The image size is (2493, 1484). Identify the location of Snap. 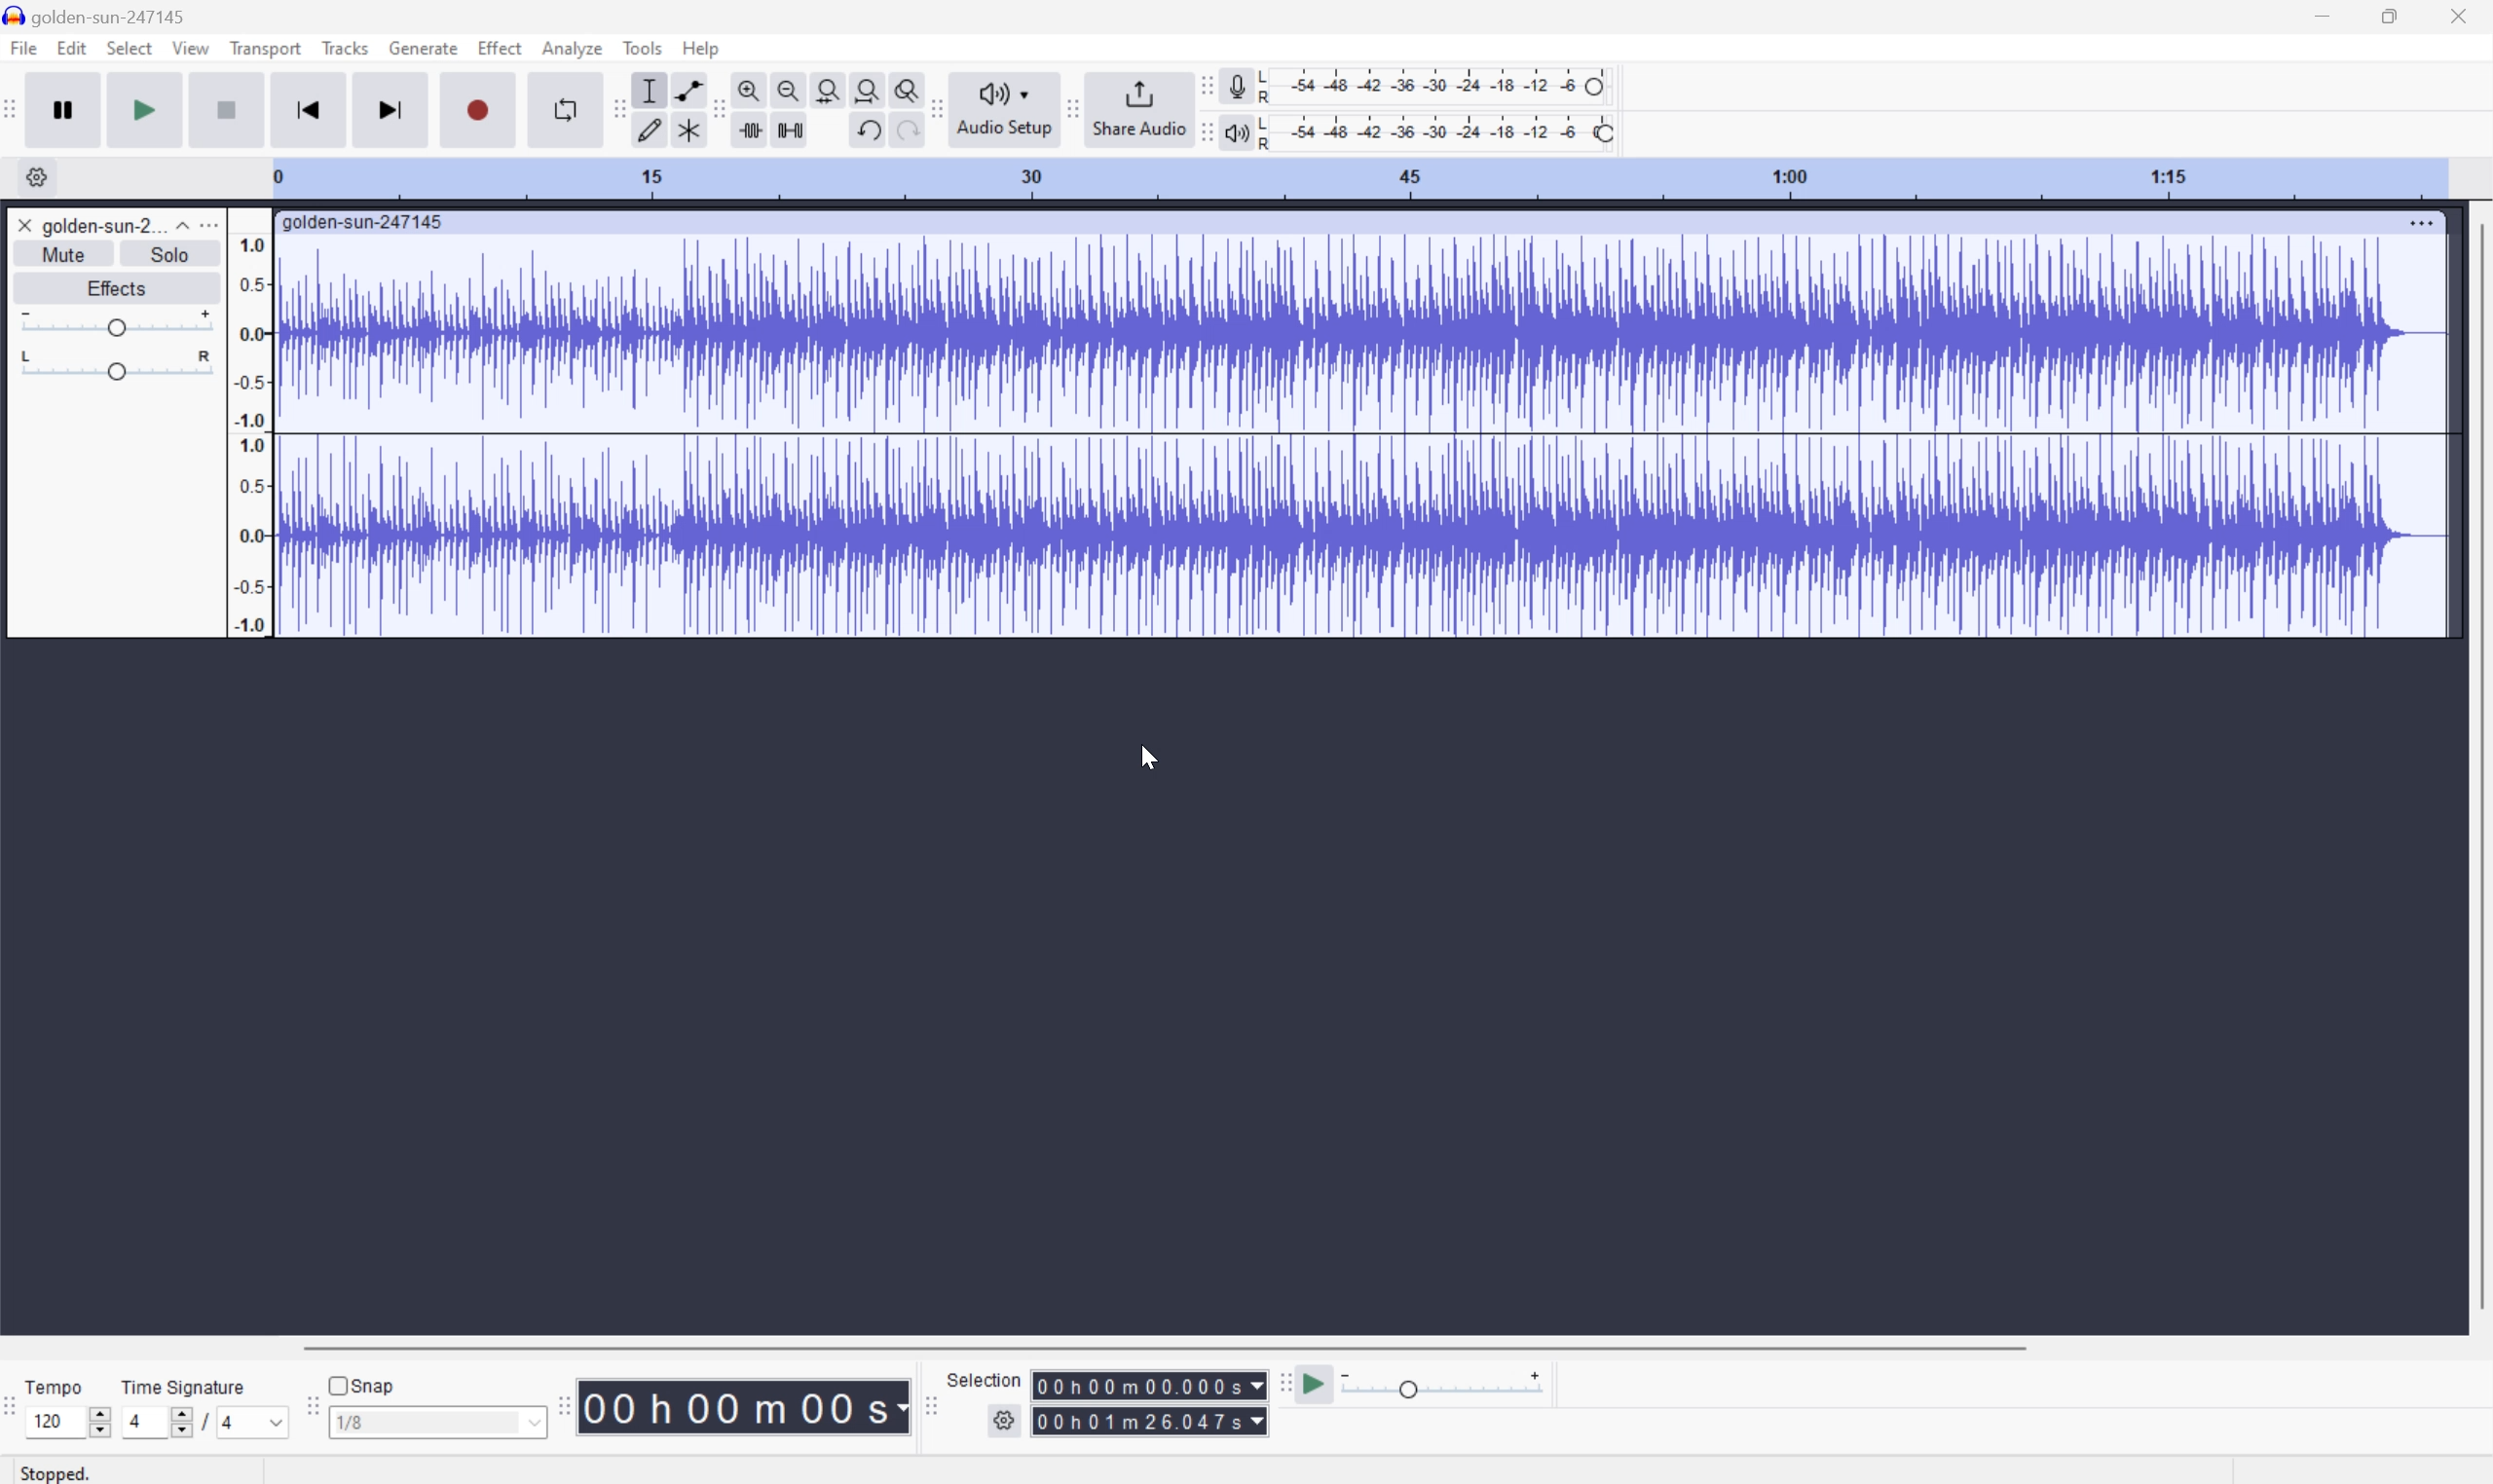
(362, 1384).